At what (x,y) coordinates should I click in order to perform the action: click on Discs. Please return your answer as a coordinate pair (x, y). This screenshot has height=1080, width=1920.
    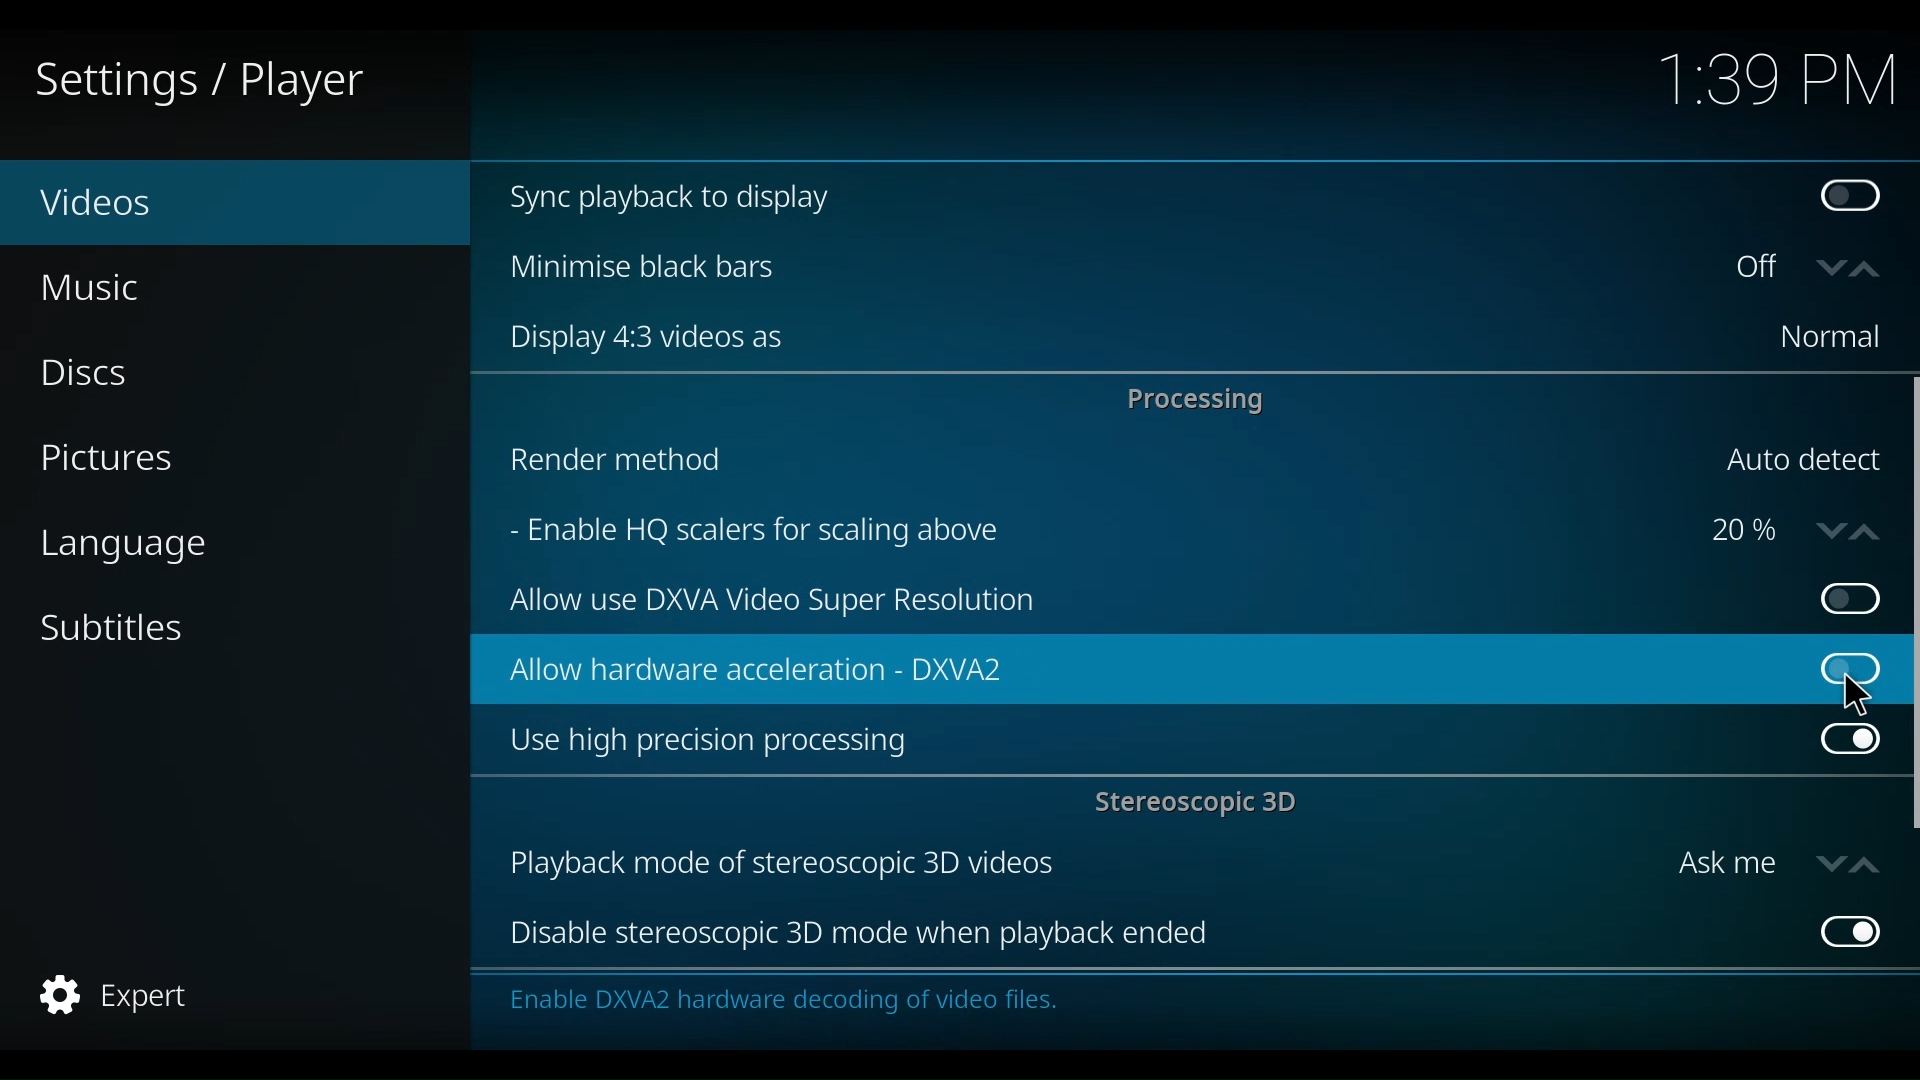
    Looking at the image, I should click on (97, 375).